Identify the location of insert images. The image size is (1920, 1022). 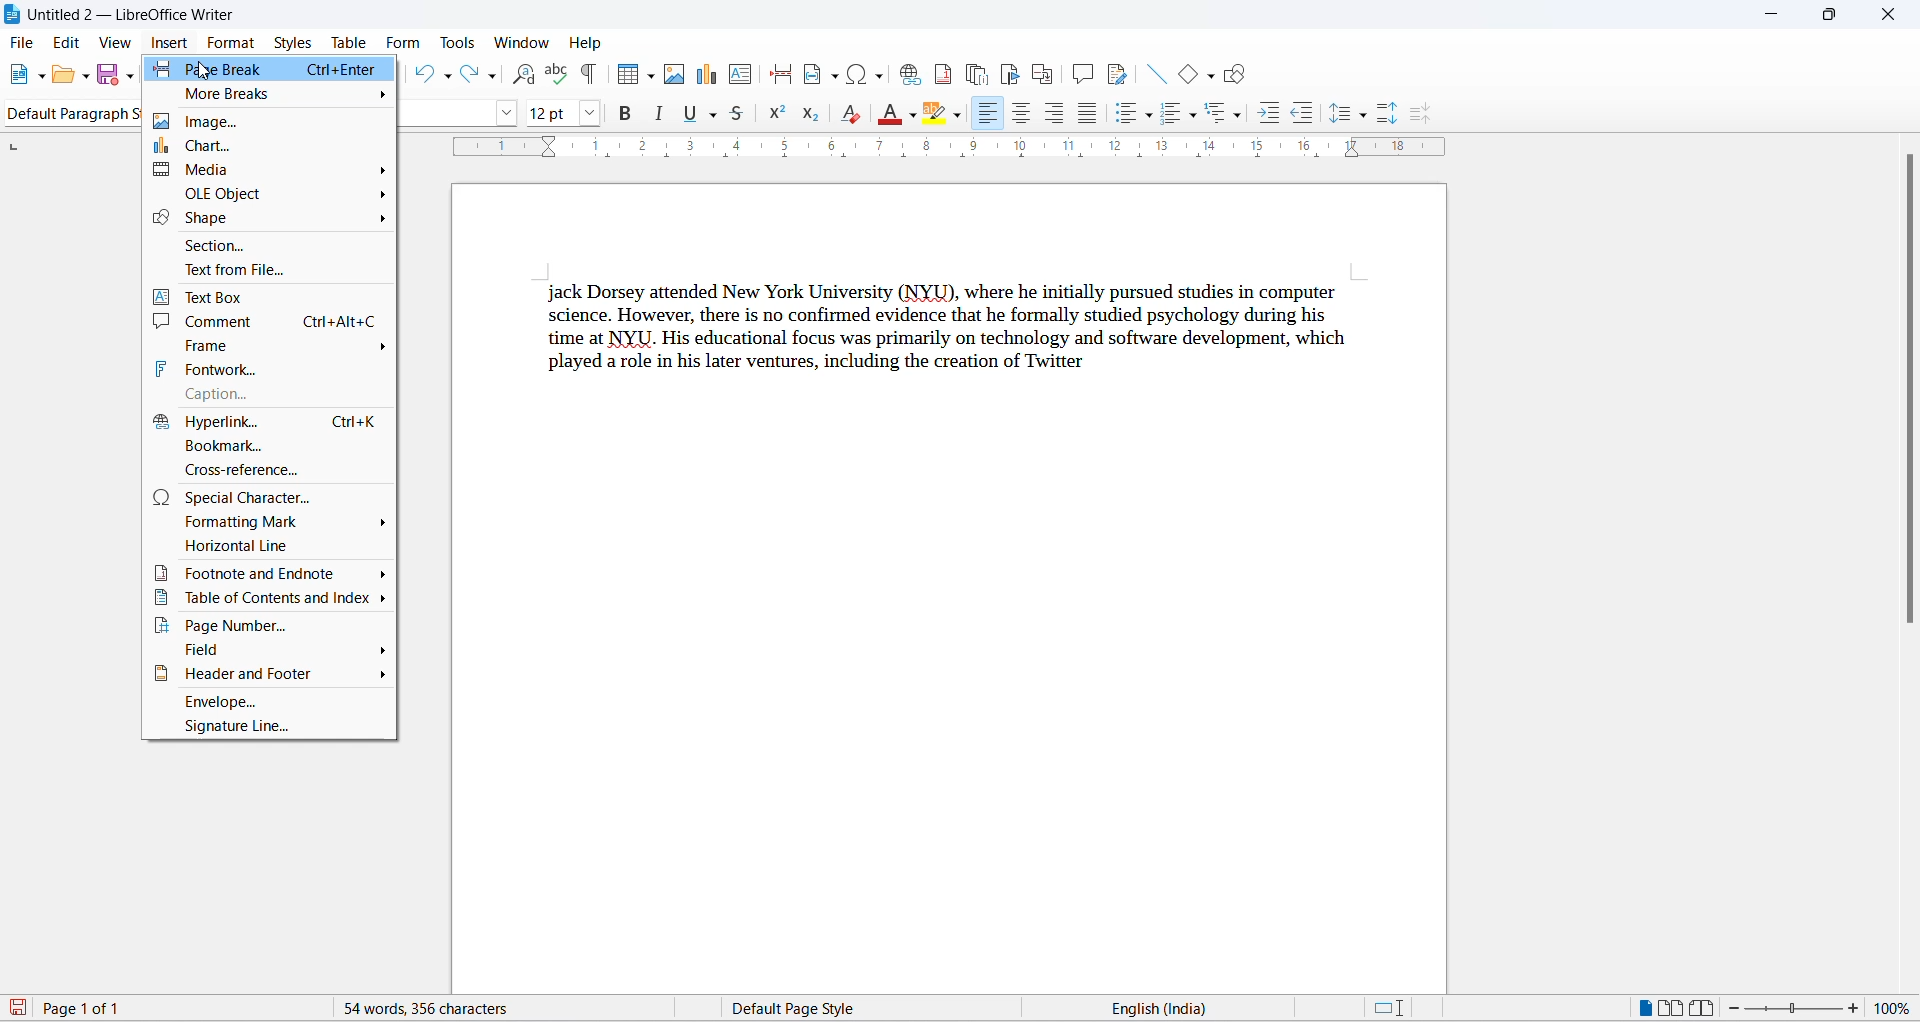
(678, 74).